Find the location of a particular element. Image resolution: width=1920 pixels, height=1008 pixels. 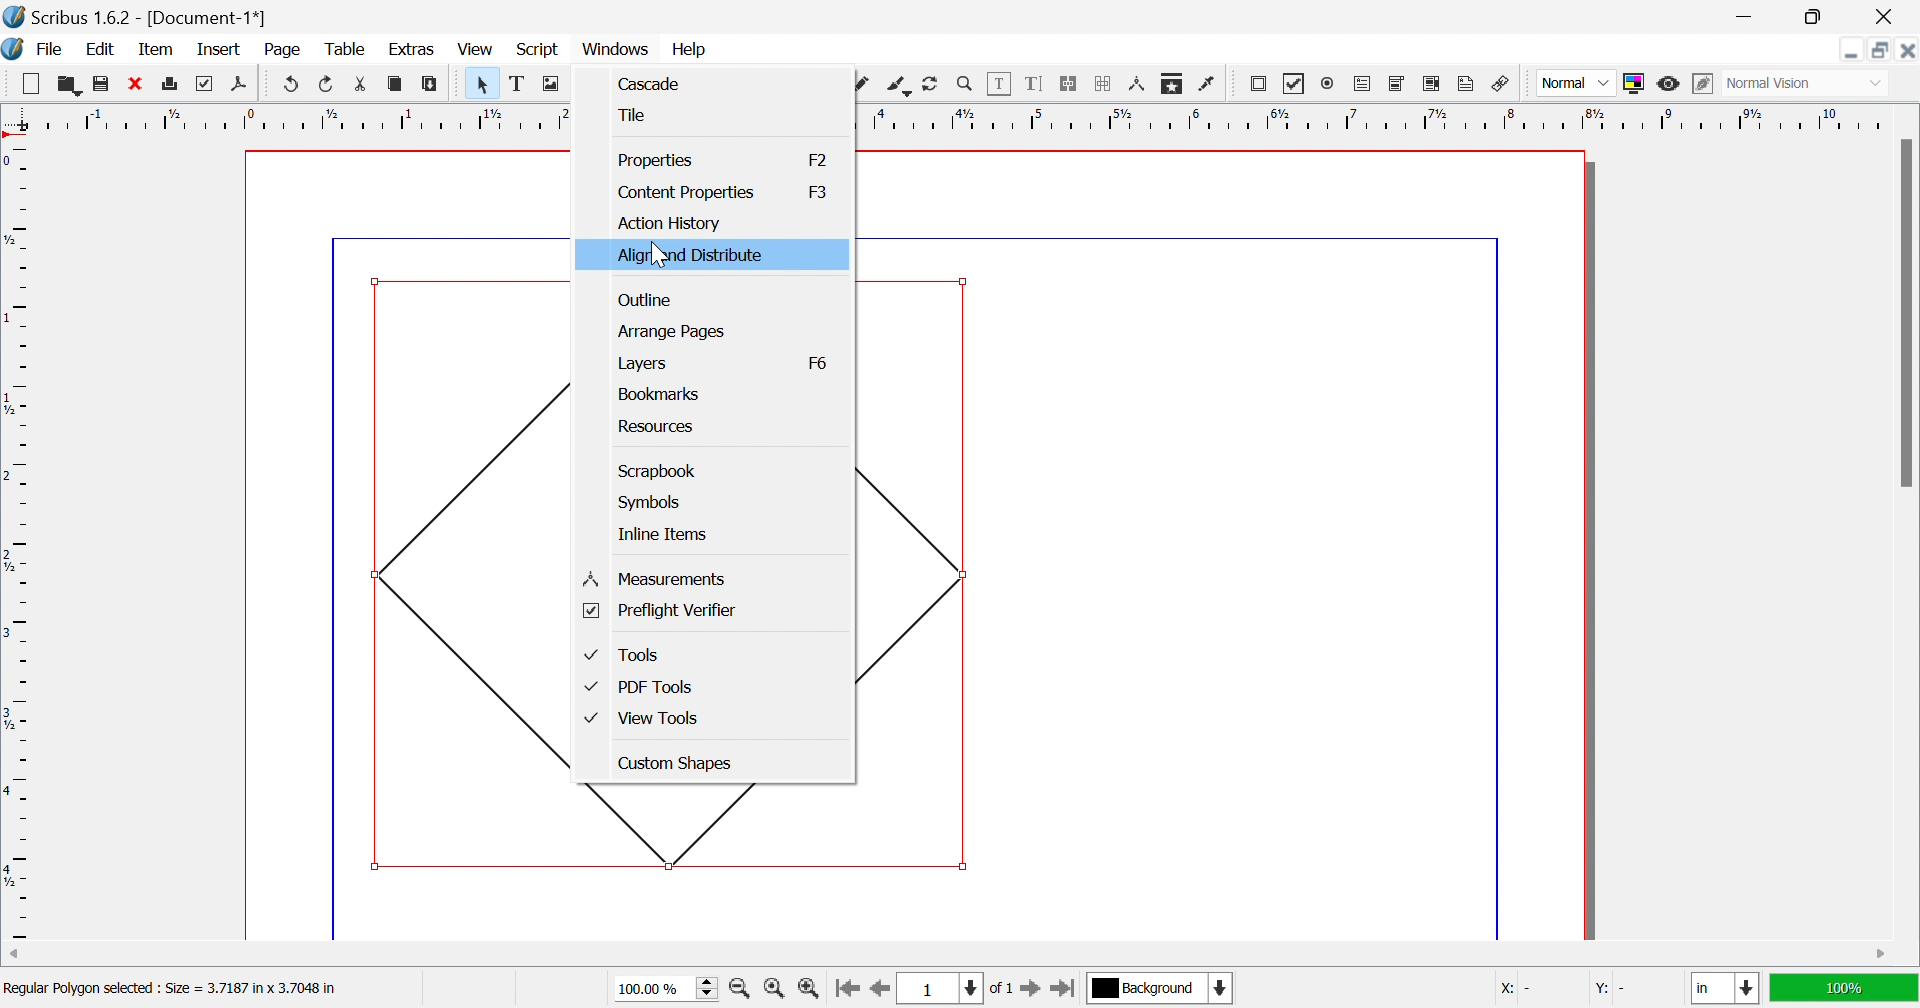

Scribus icon is located at coordinates (12, 49).